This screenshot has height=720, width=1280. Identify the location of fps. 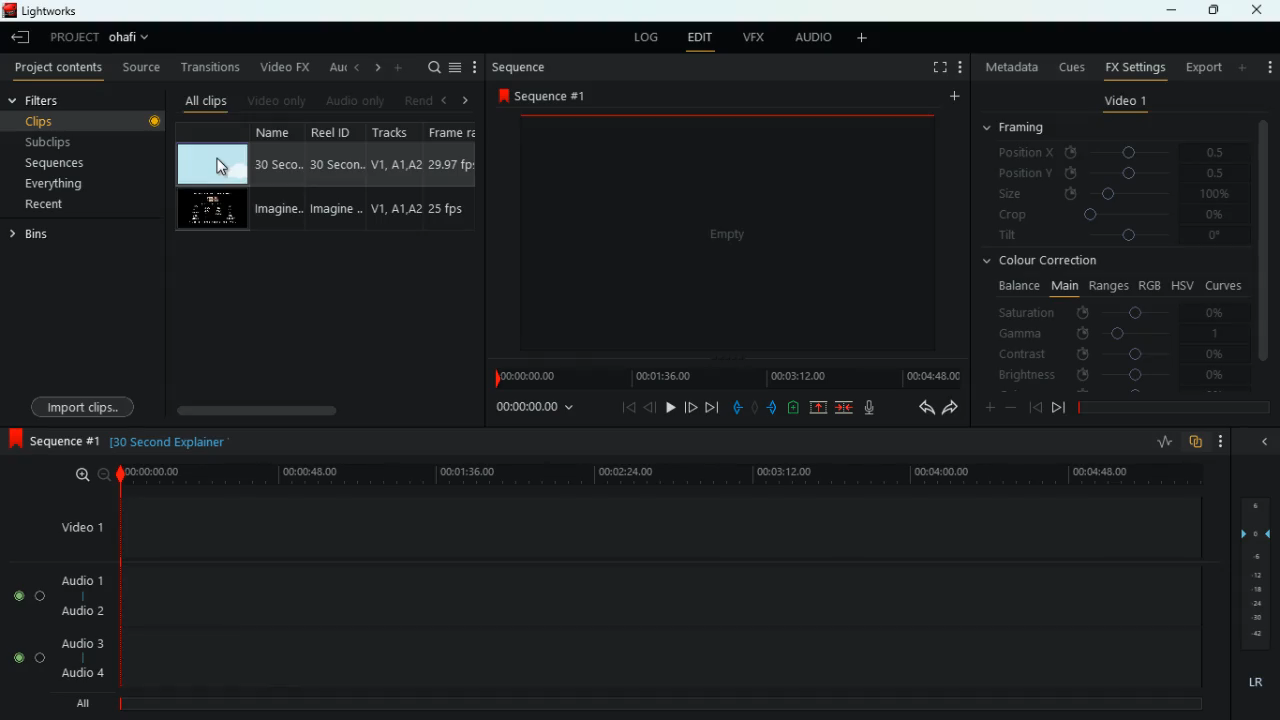
(449, 178).